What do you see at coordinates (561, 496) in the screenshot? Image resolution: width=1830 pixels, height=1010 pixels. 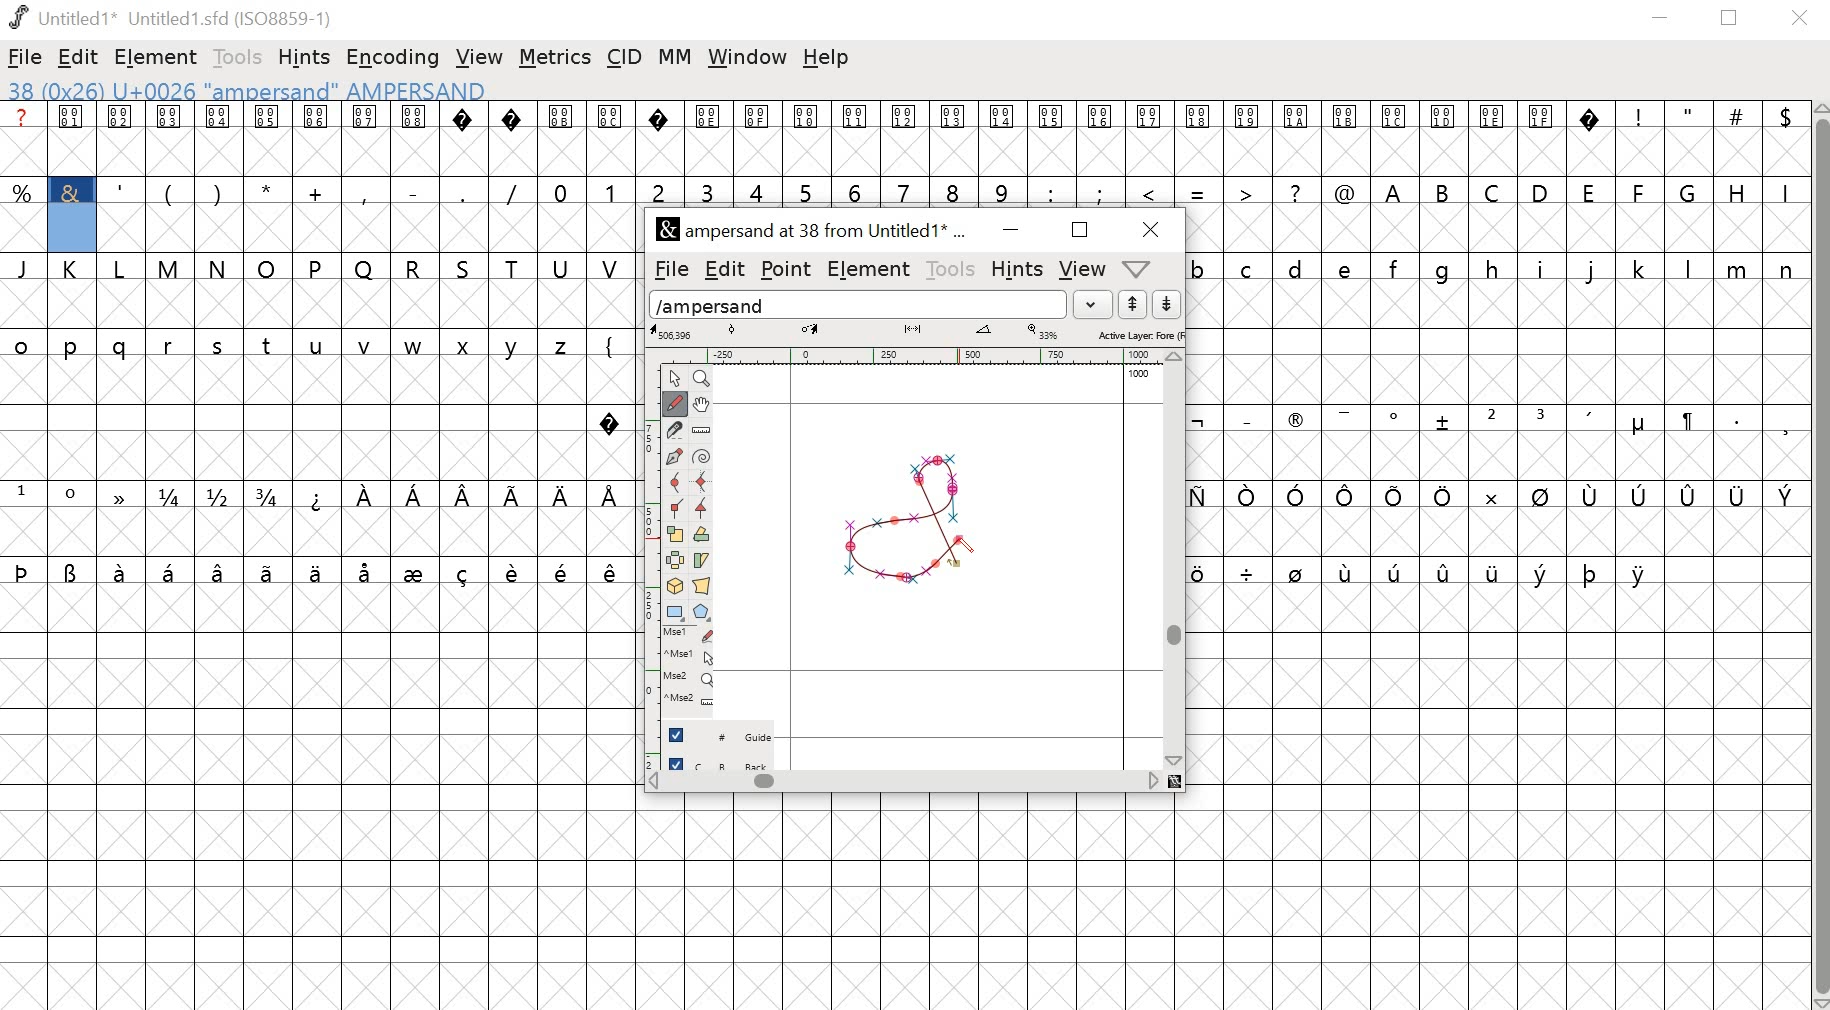 I see `symbol` at bounding box center [561, 496].